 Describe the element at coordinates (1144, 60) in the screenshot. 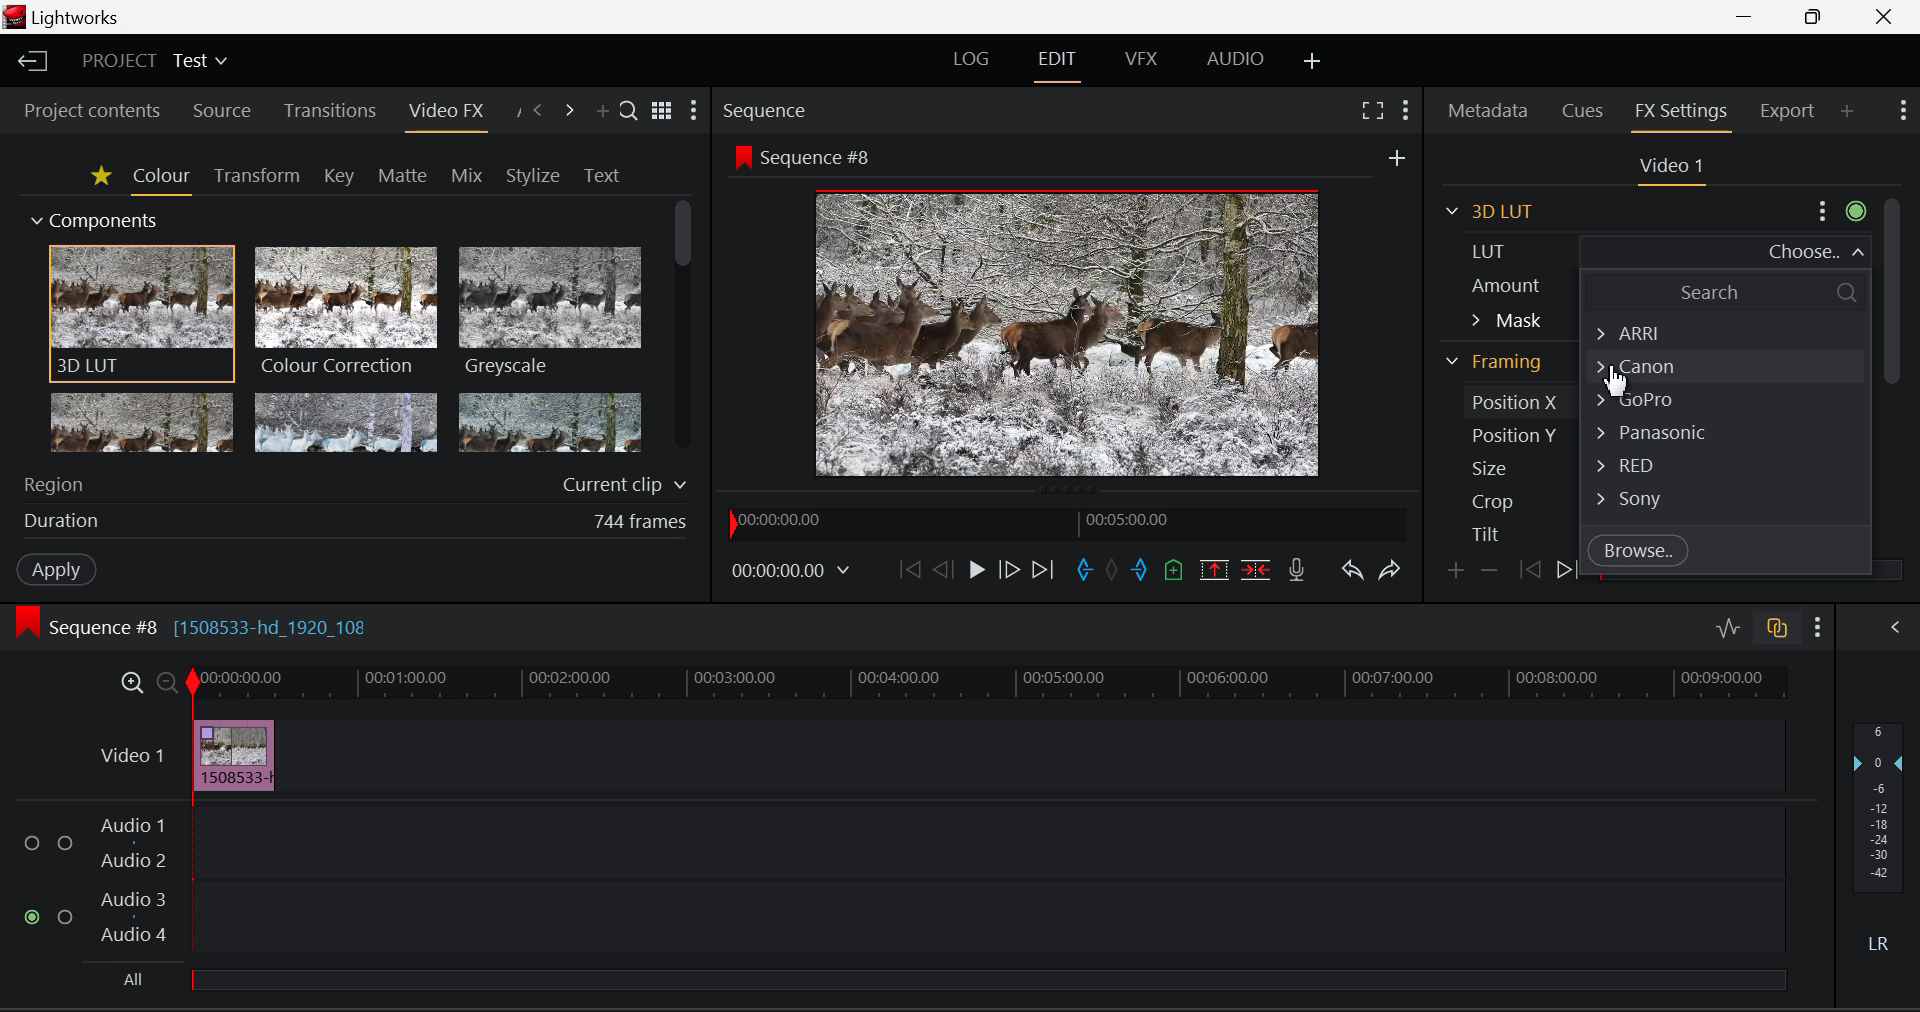

I see `VFX Layout` at that location.